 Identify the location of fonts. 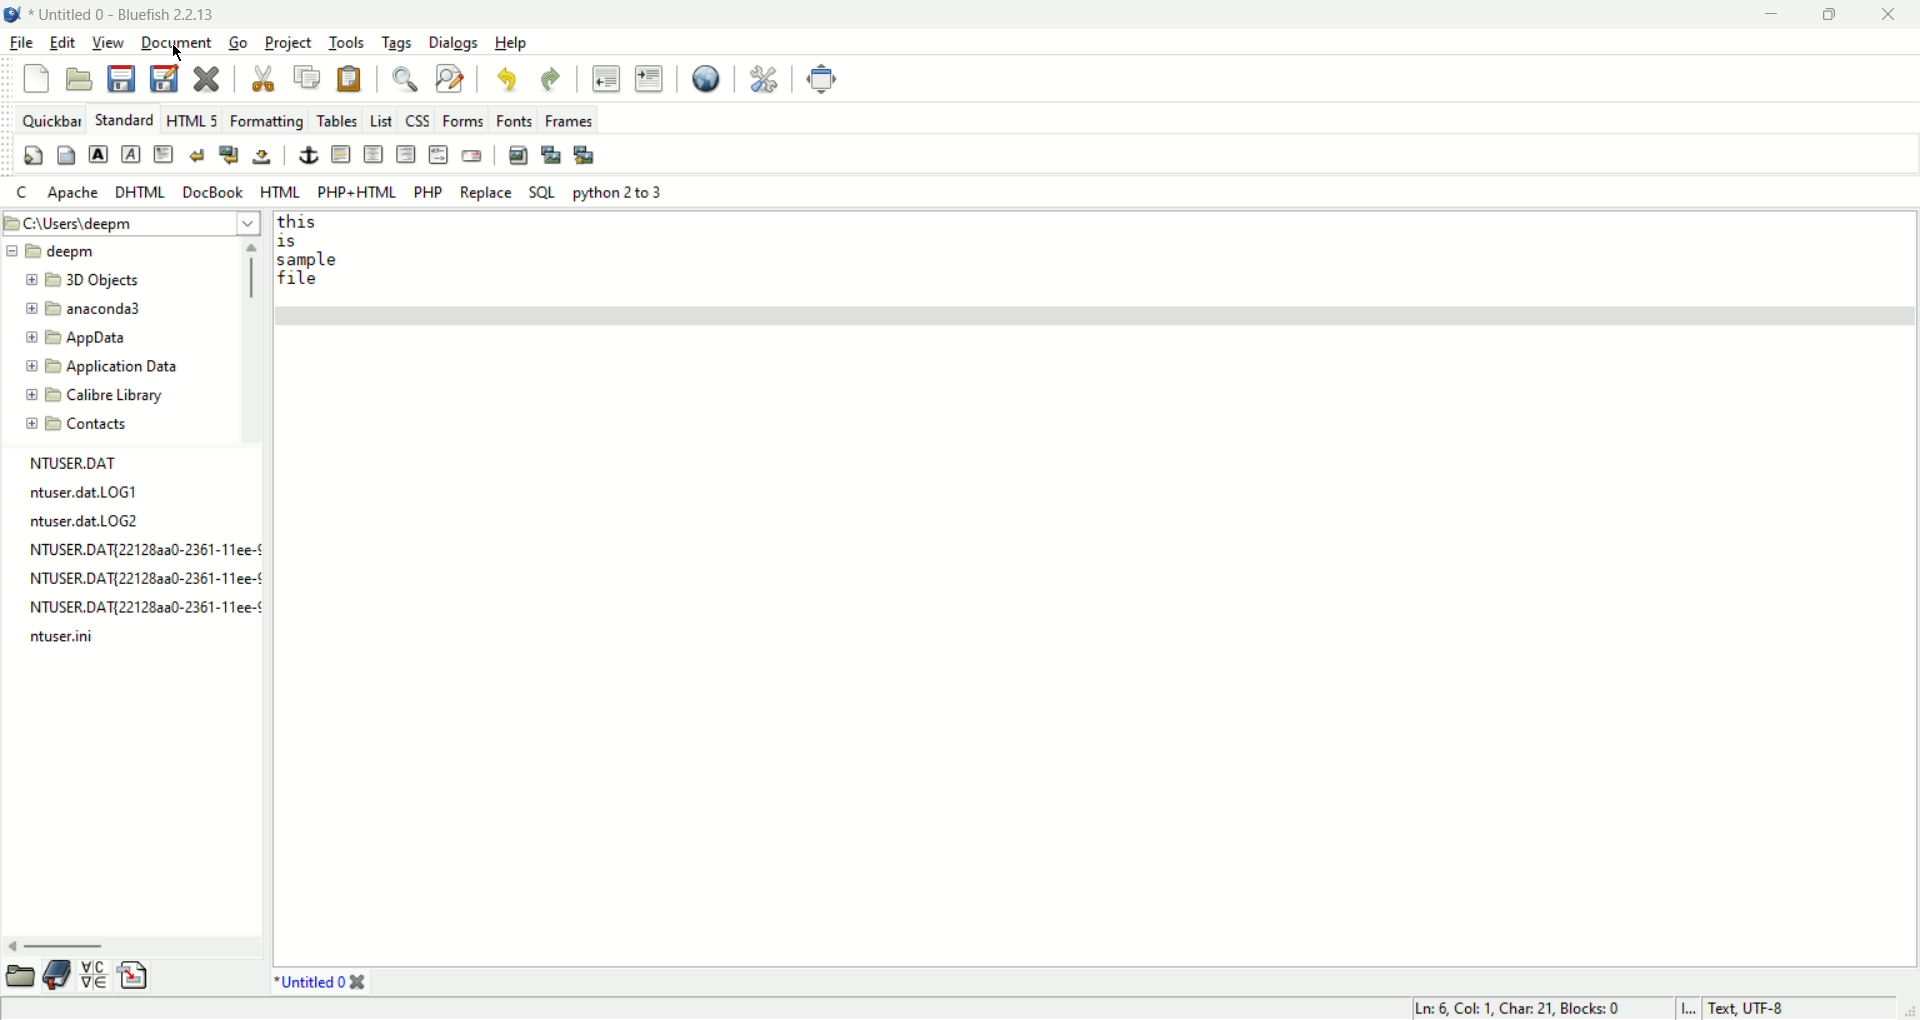
(514, 120).